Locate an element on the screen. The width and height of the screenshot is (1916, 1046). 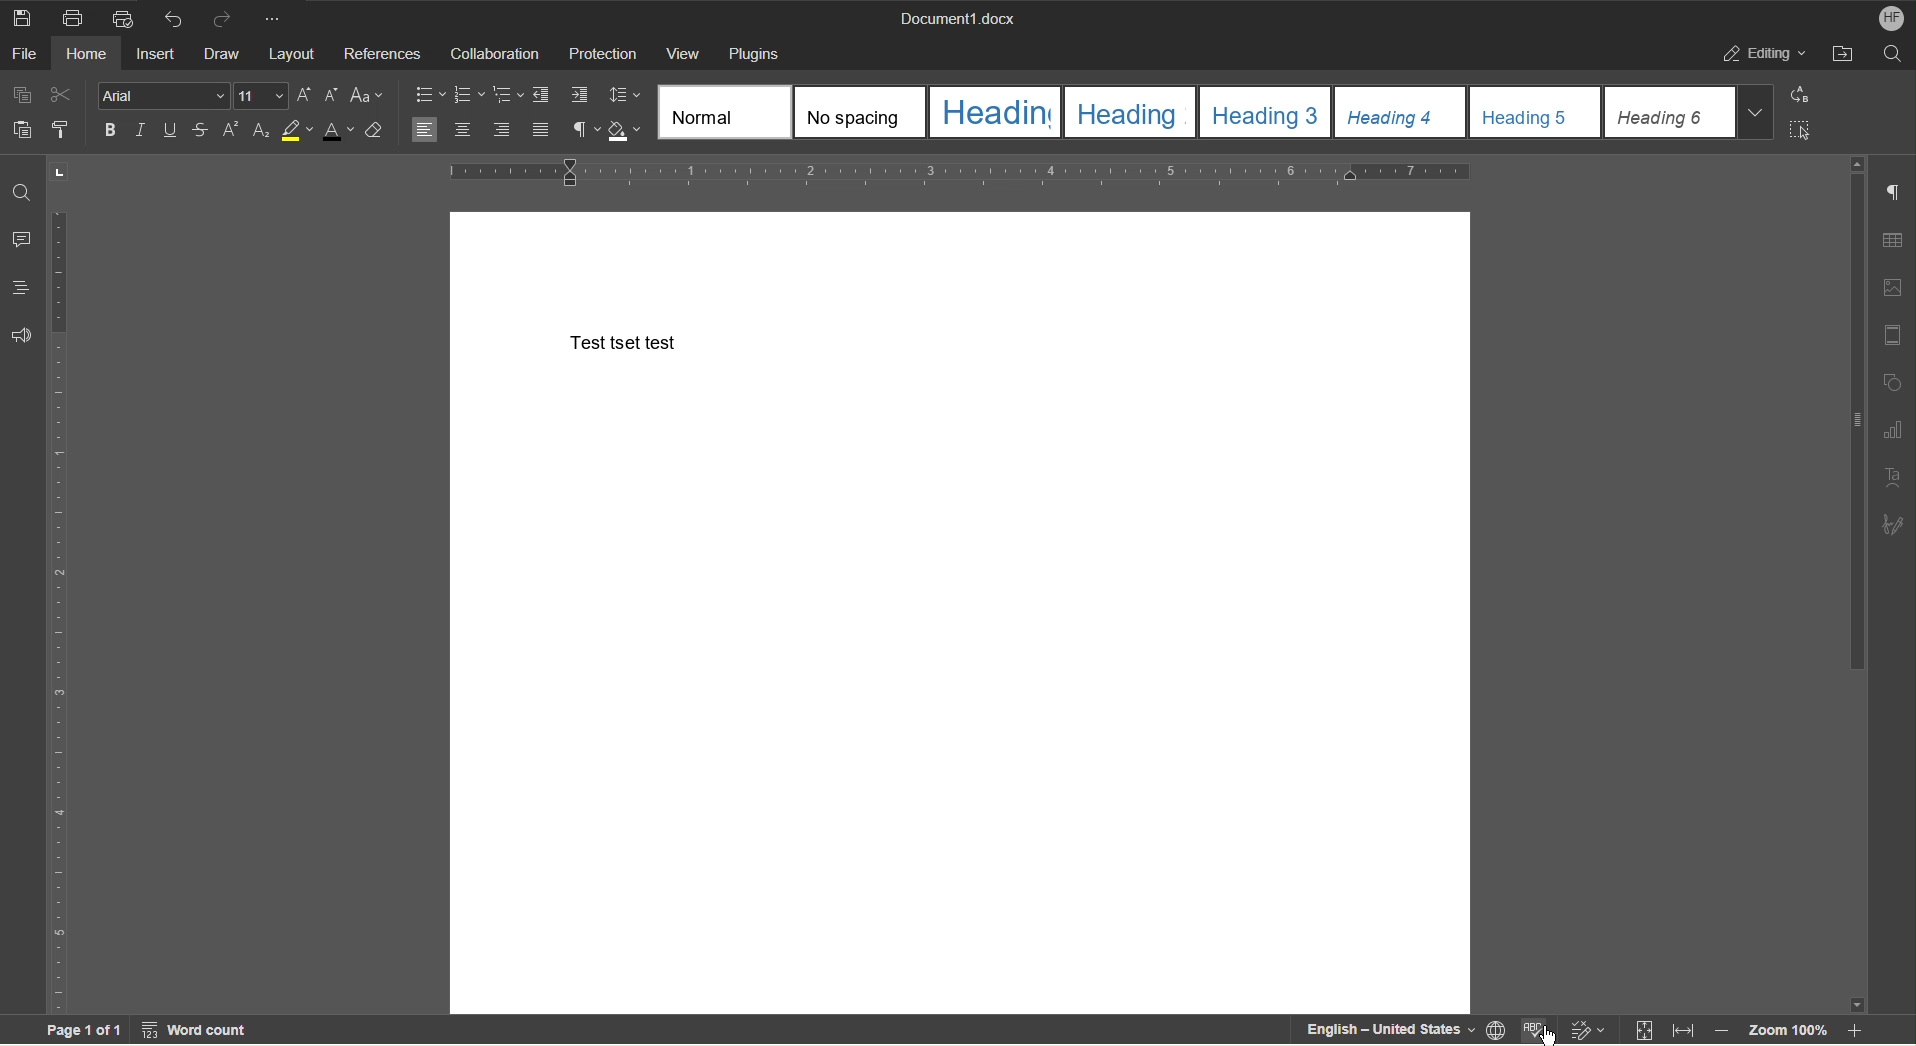
Open File Location is located at coordinates (1841, 53).